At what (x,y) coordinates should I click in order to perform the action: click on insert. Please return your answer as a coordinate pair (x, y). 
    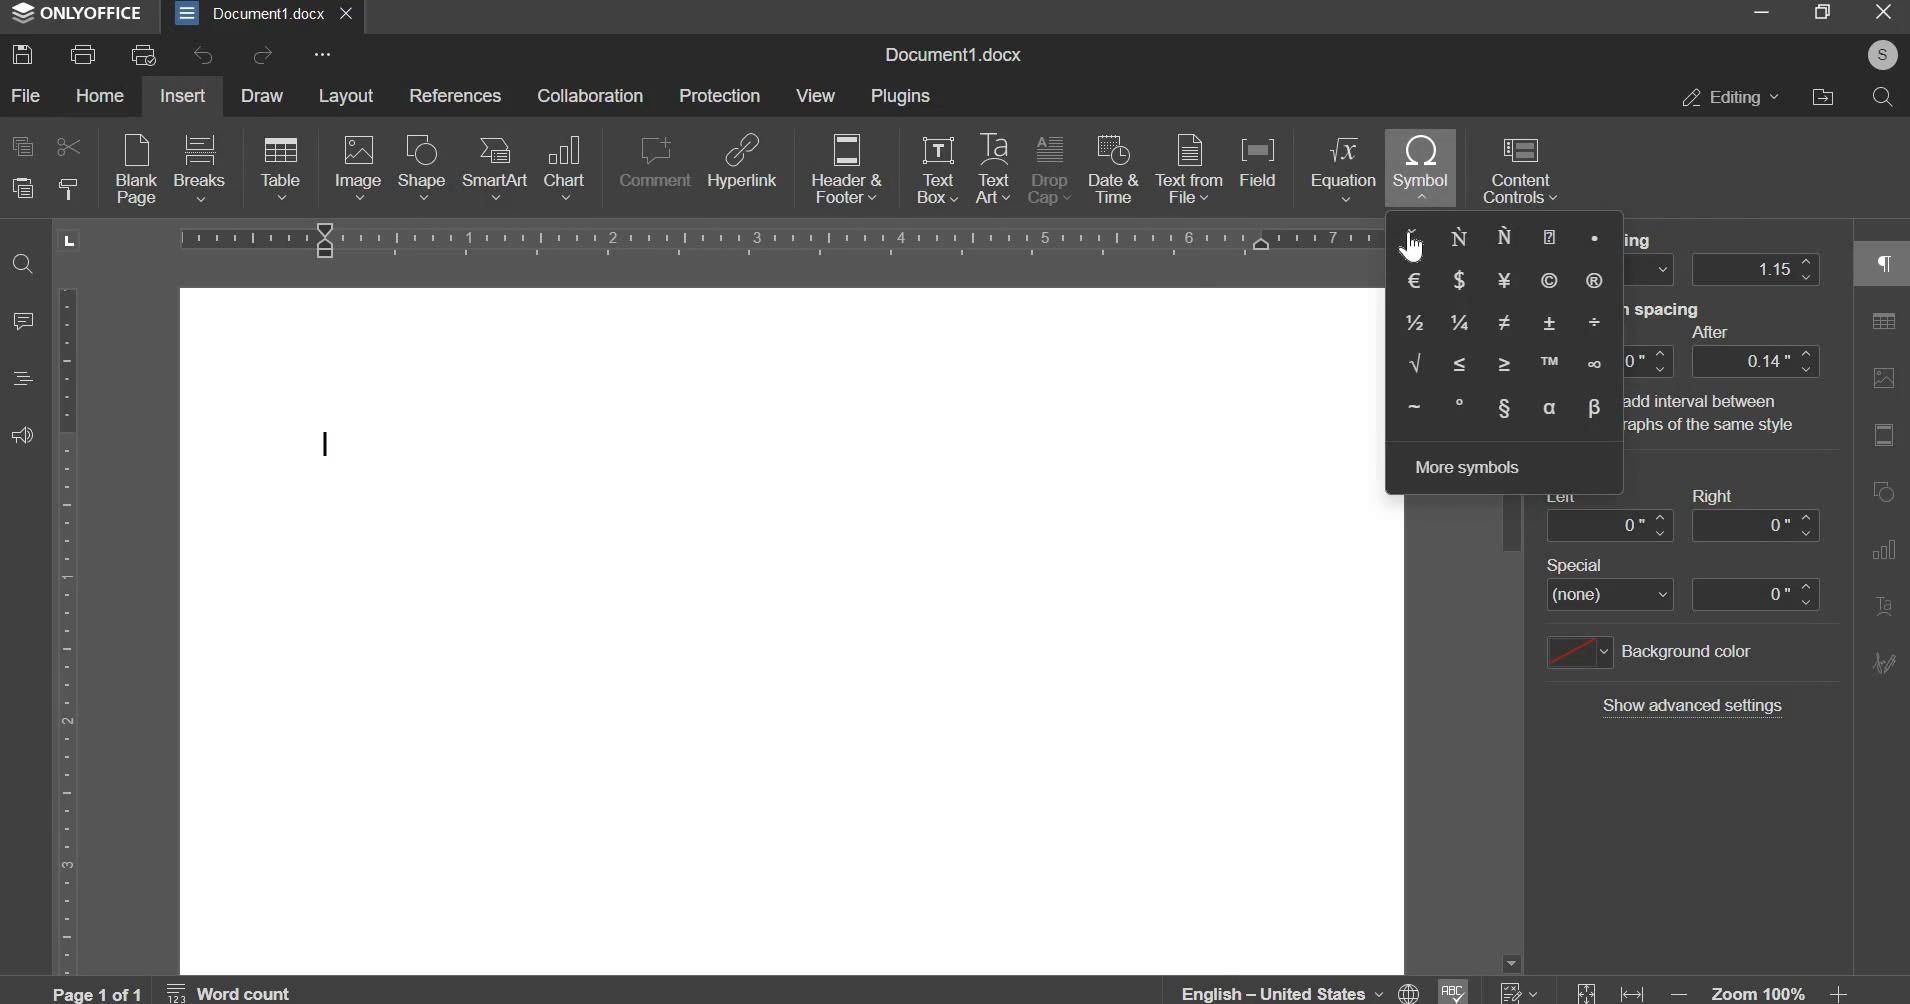
    Looking at the image, I should click on (182, 94).